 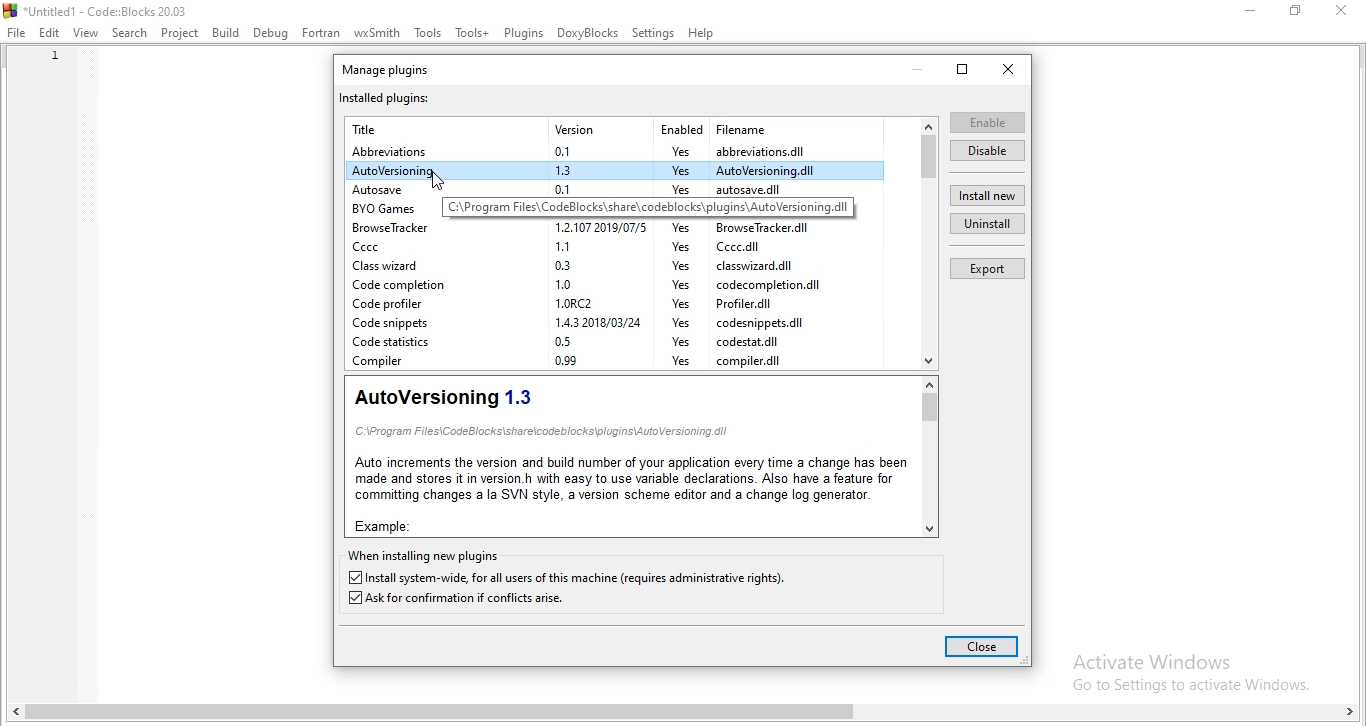 I want to click on installed plugins, so click(x=387, y=97).